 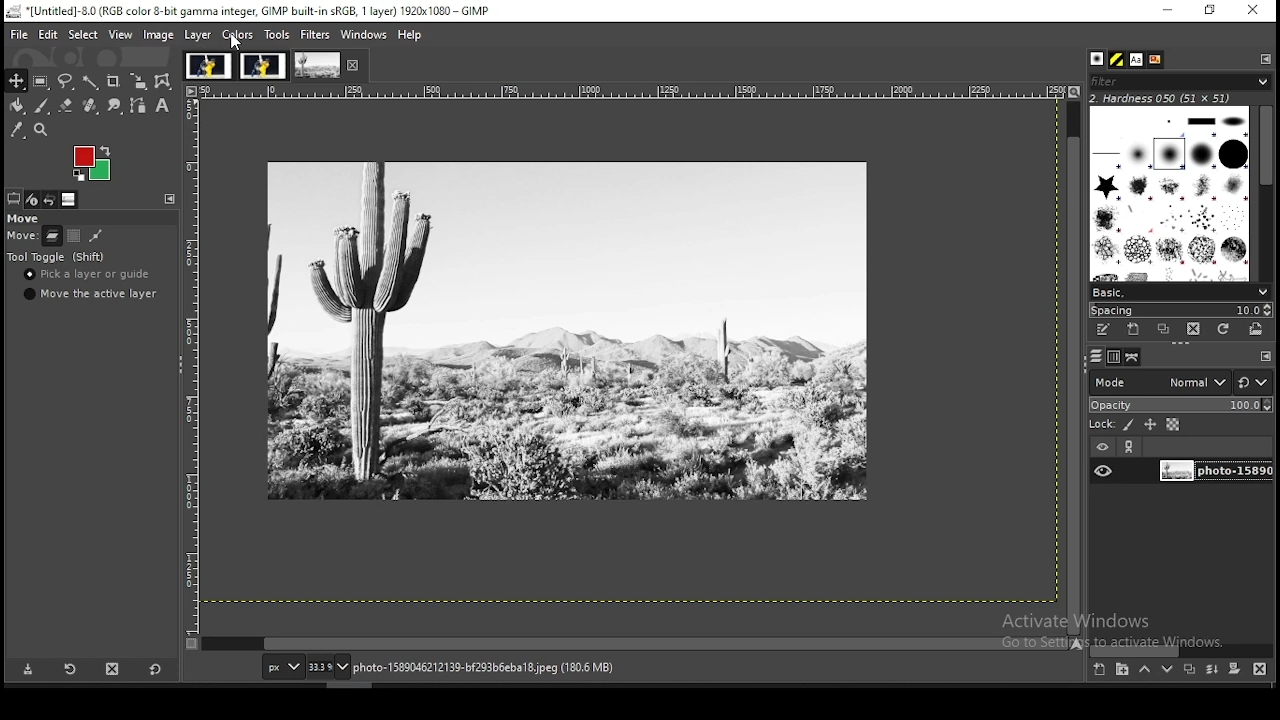 I want to click on image, so click(x=262, y=65).